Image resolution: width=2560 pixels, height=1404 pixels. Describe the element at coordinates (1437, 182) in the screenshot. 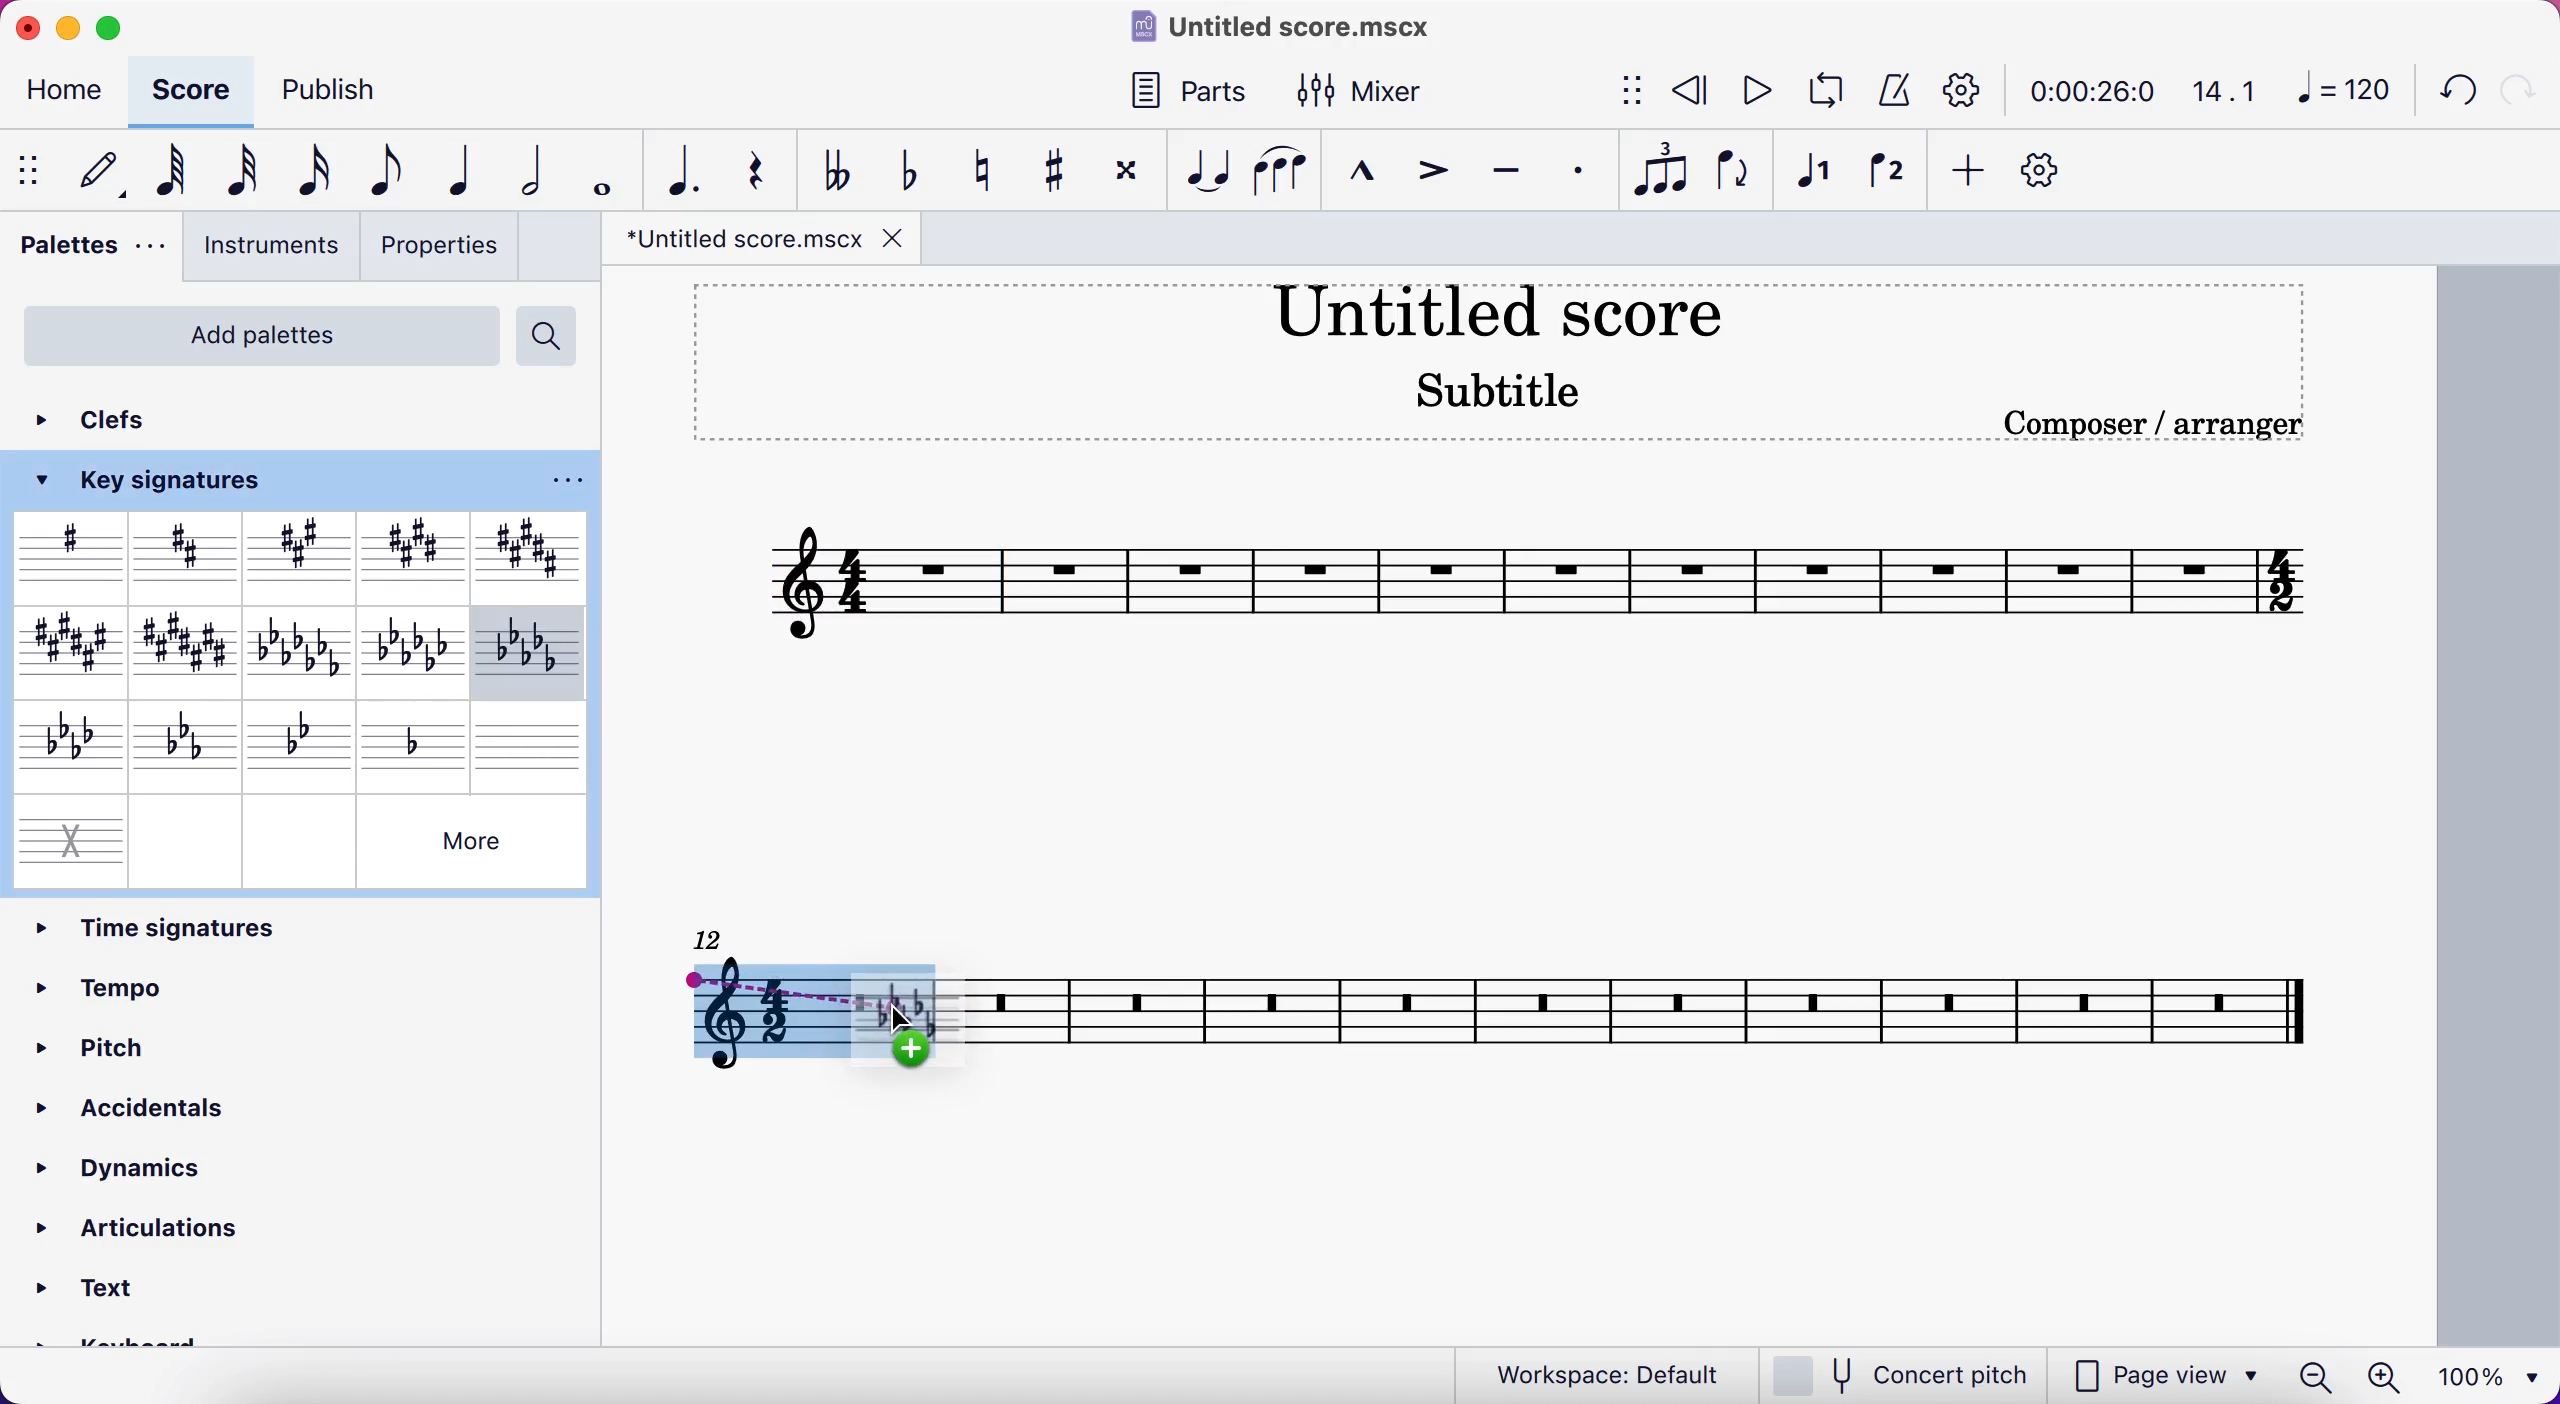

I see `accent` at that location.